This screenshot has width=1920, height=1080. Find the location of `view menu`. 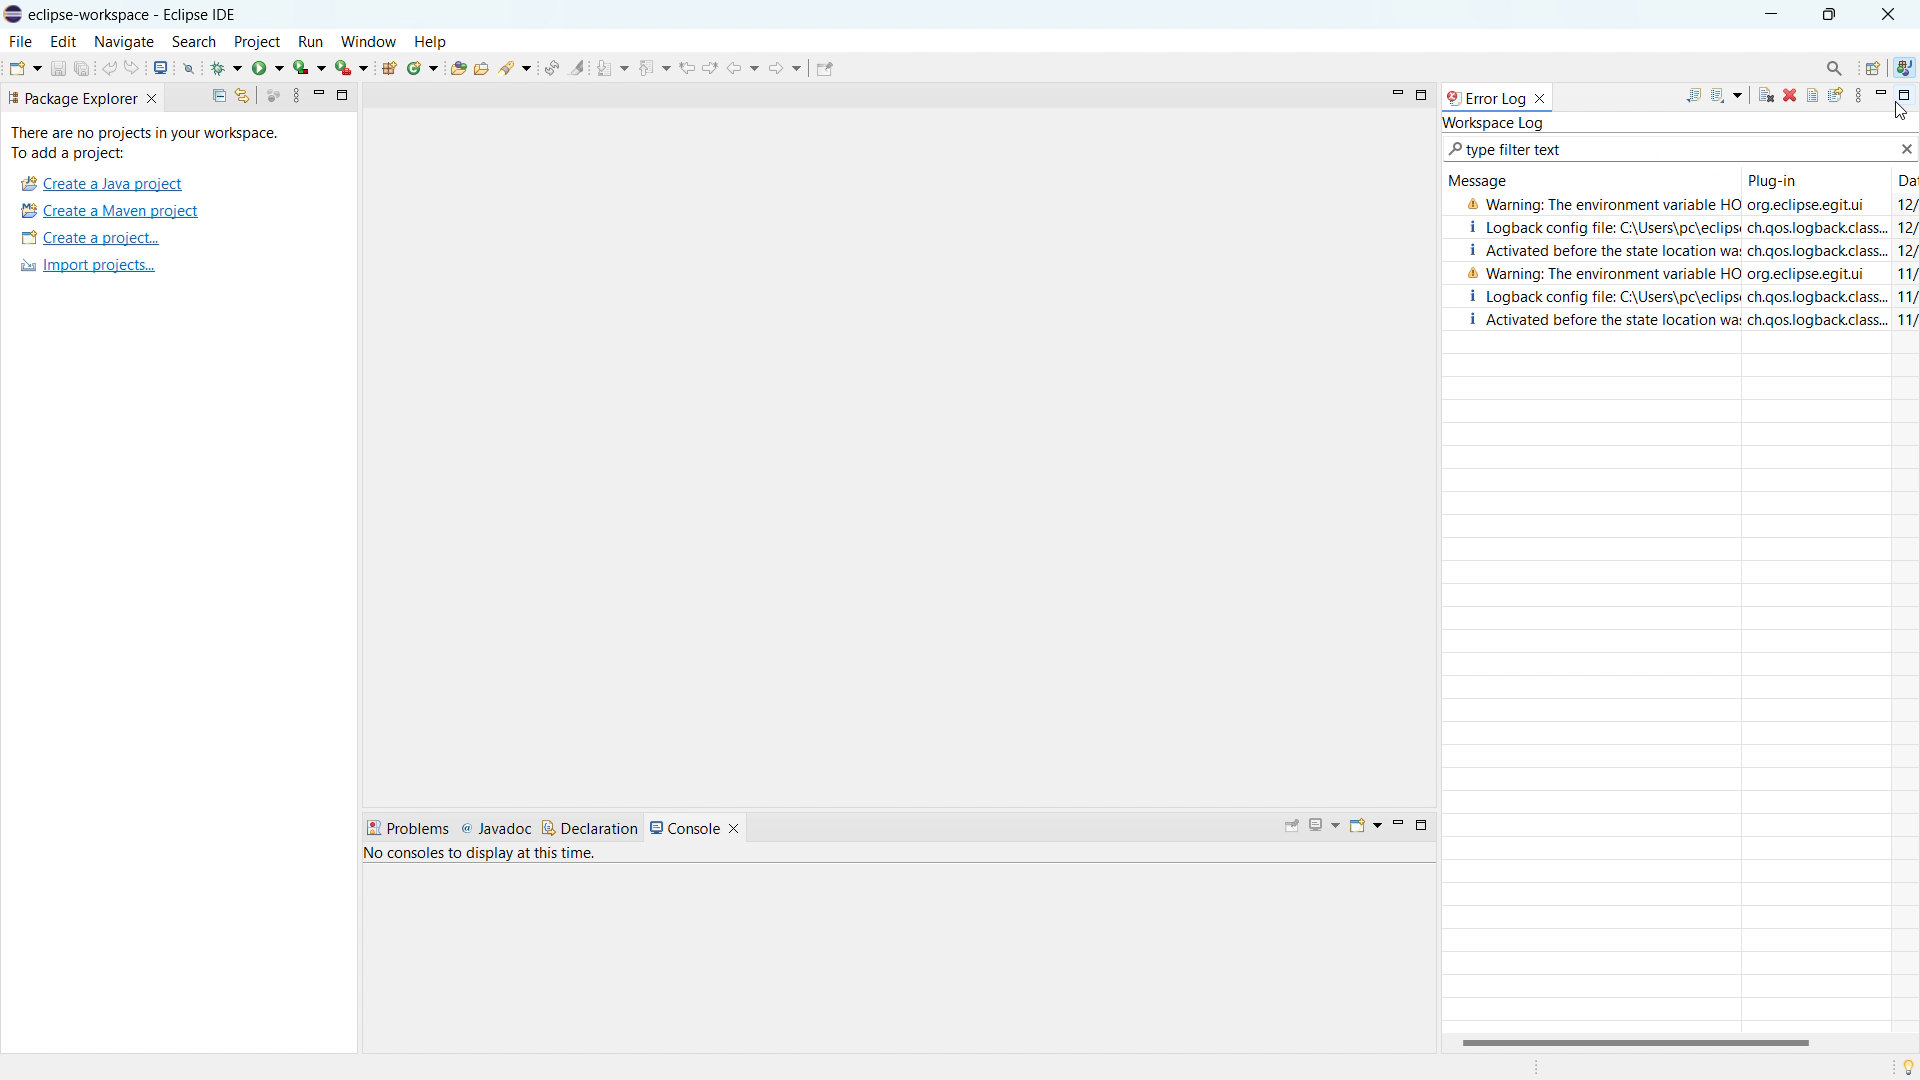

view menu is located at coordinates (1855, 96).